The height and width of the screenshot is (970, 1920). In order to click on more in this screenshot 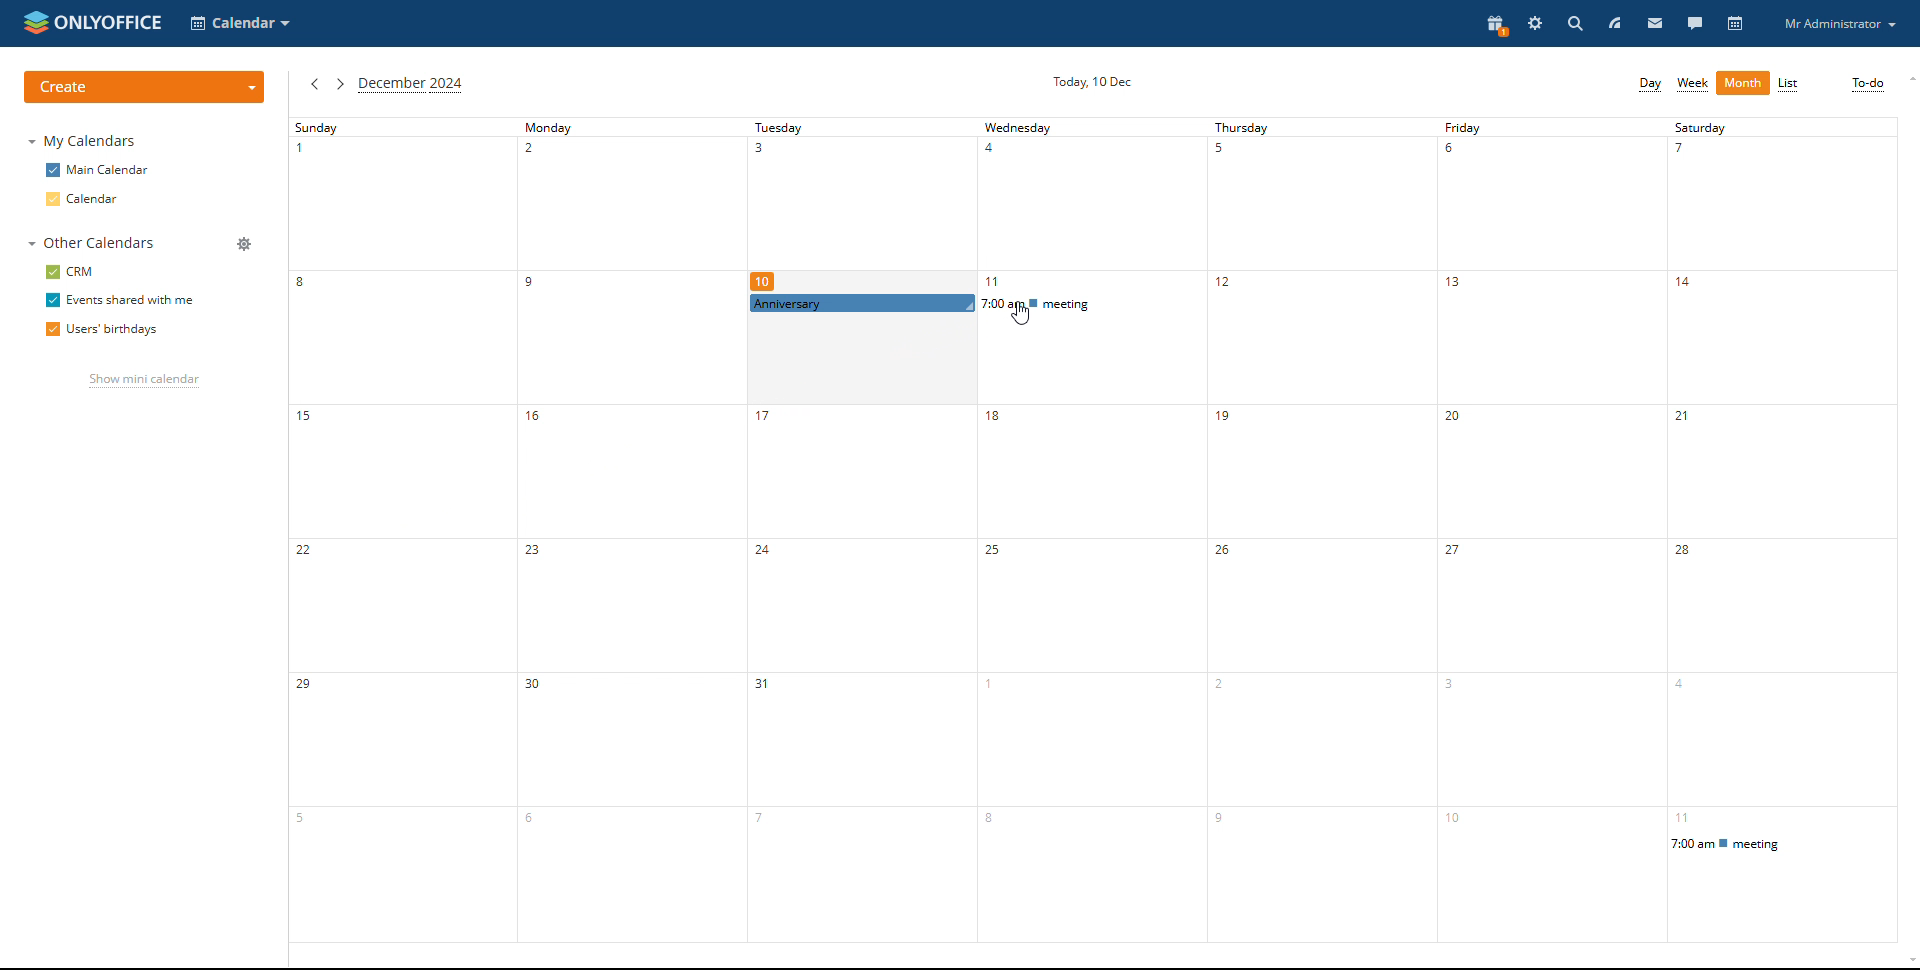, I will do `click(1743, 86)`.